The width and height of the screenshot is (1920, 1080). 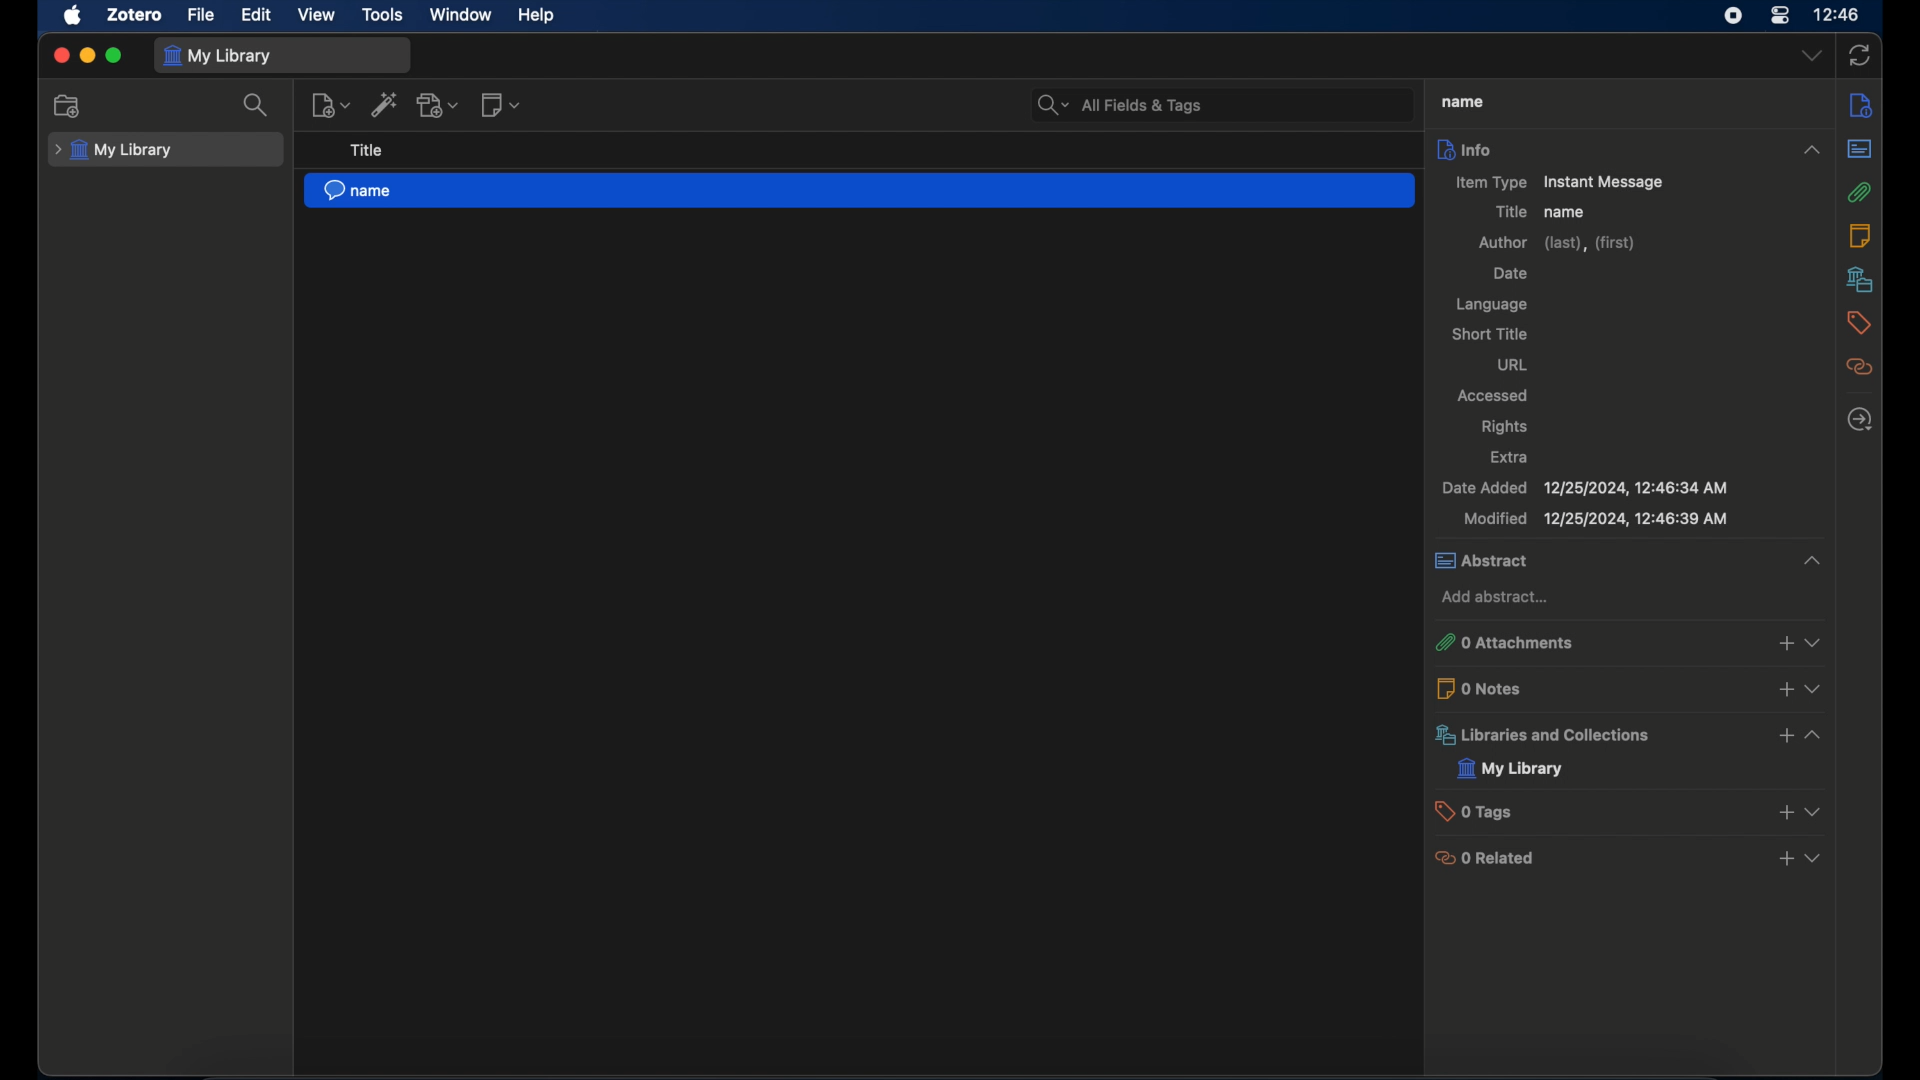 What do you see at coordinates (1861, 192) in the screenshot?
I see `attachments` at bounding box center [1861, 192].